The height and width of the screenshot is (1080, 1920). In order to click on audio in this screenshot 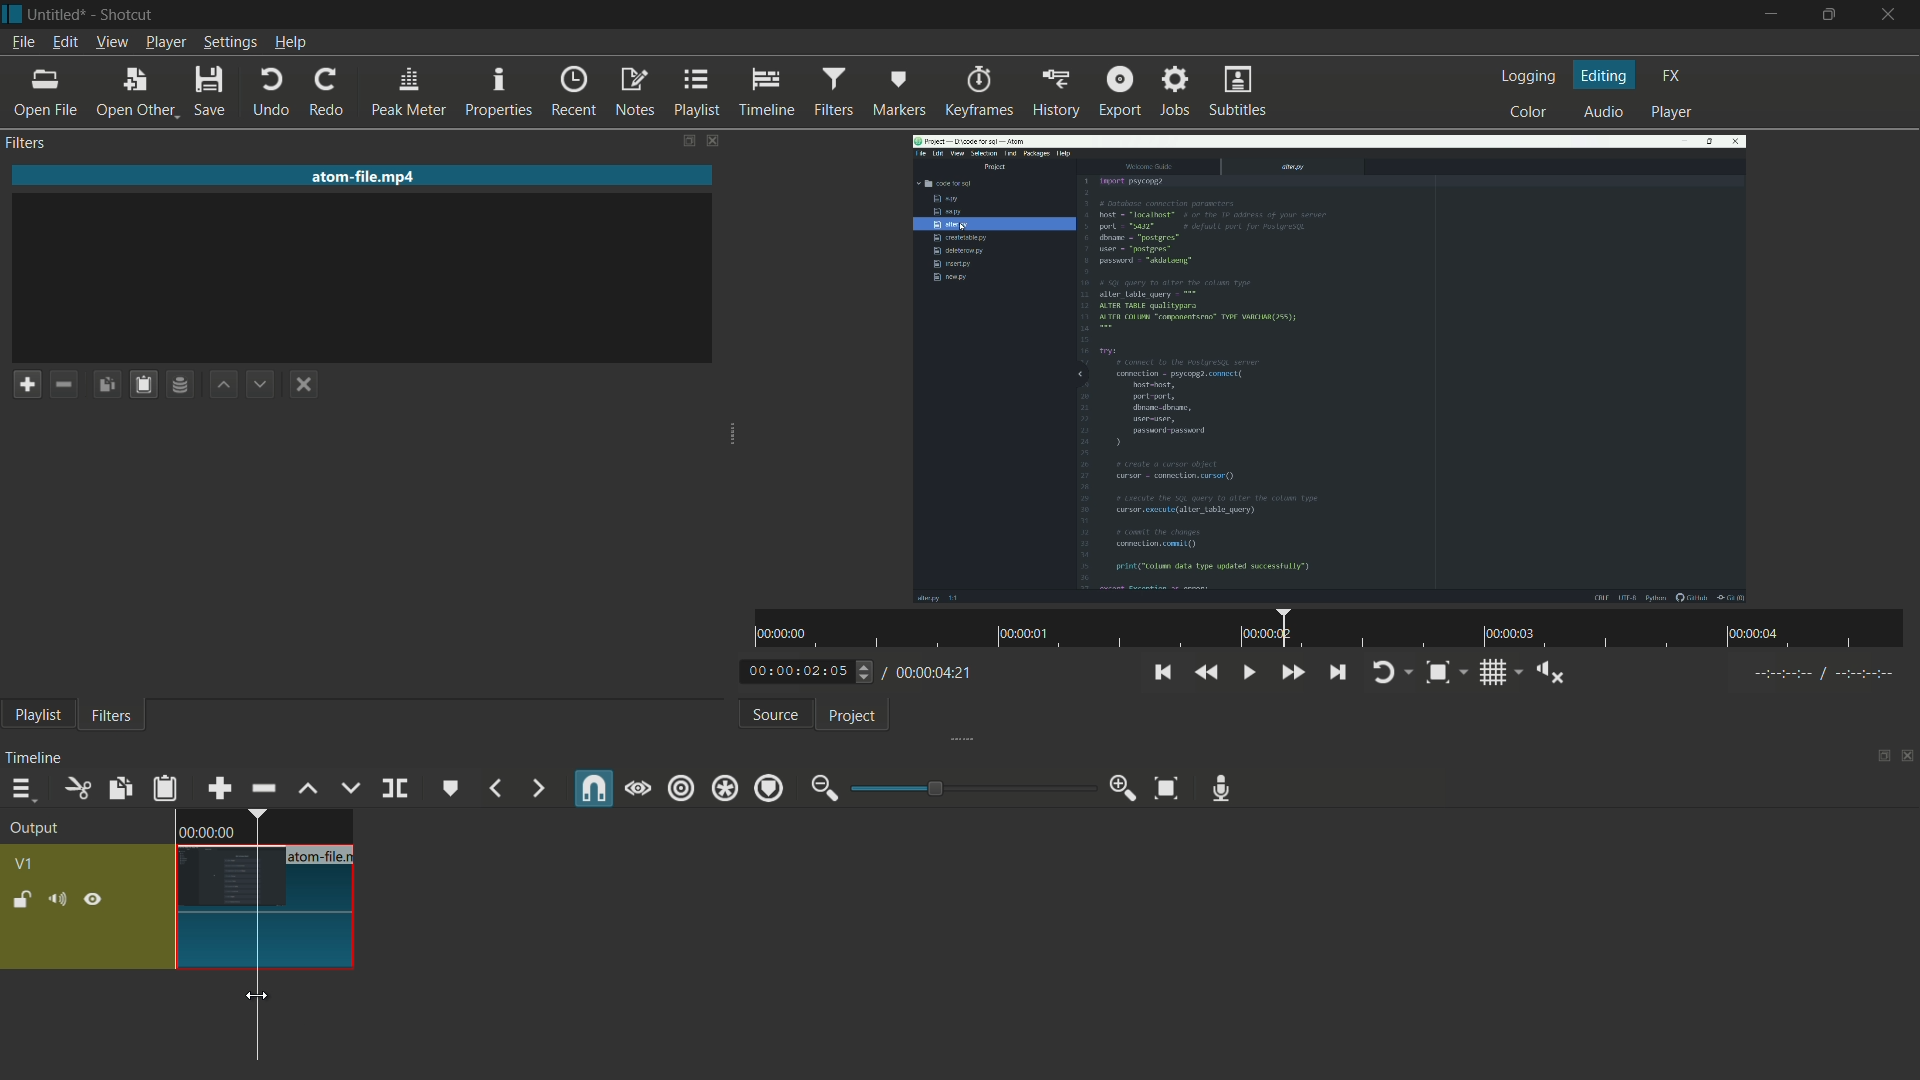, I will do `click(1605, 111)`.